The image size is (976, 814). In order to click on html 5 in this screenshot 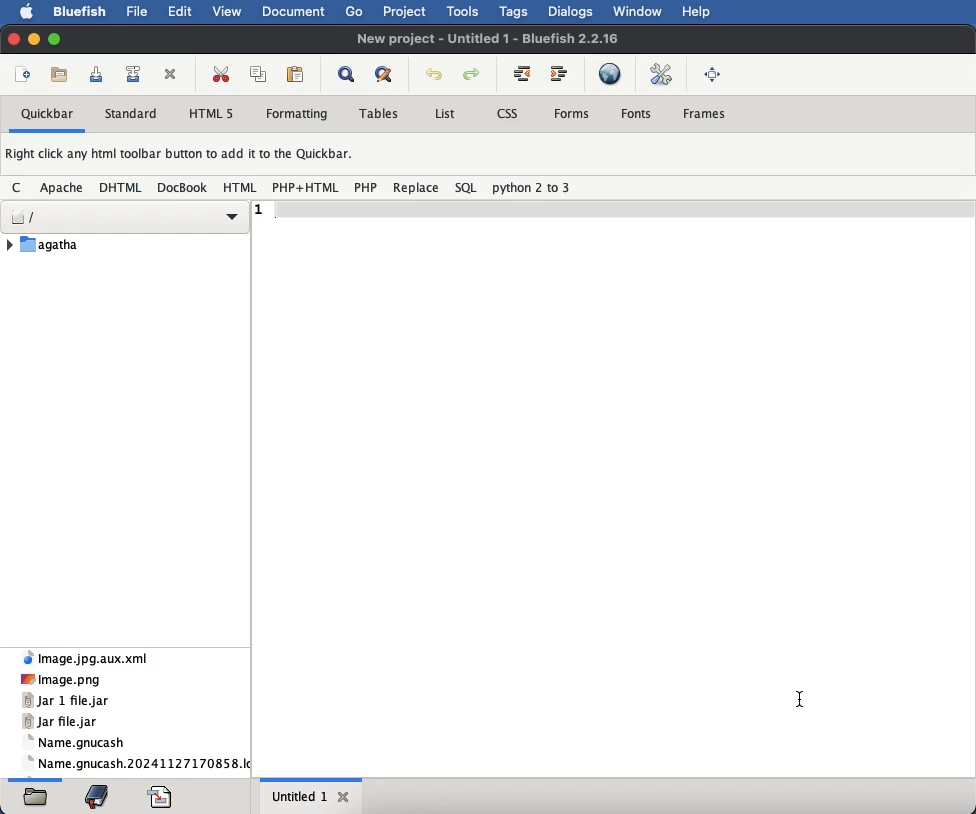, I will do `click(211, 113)`.